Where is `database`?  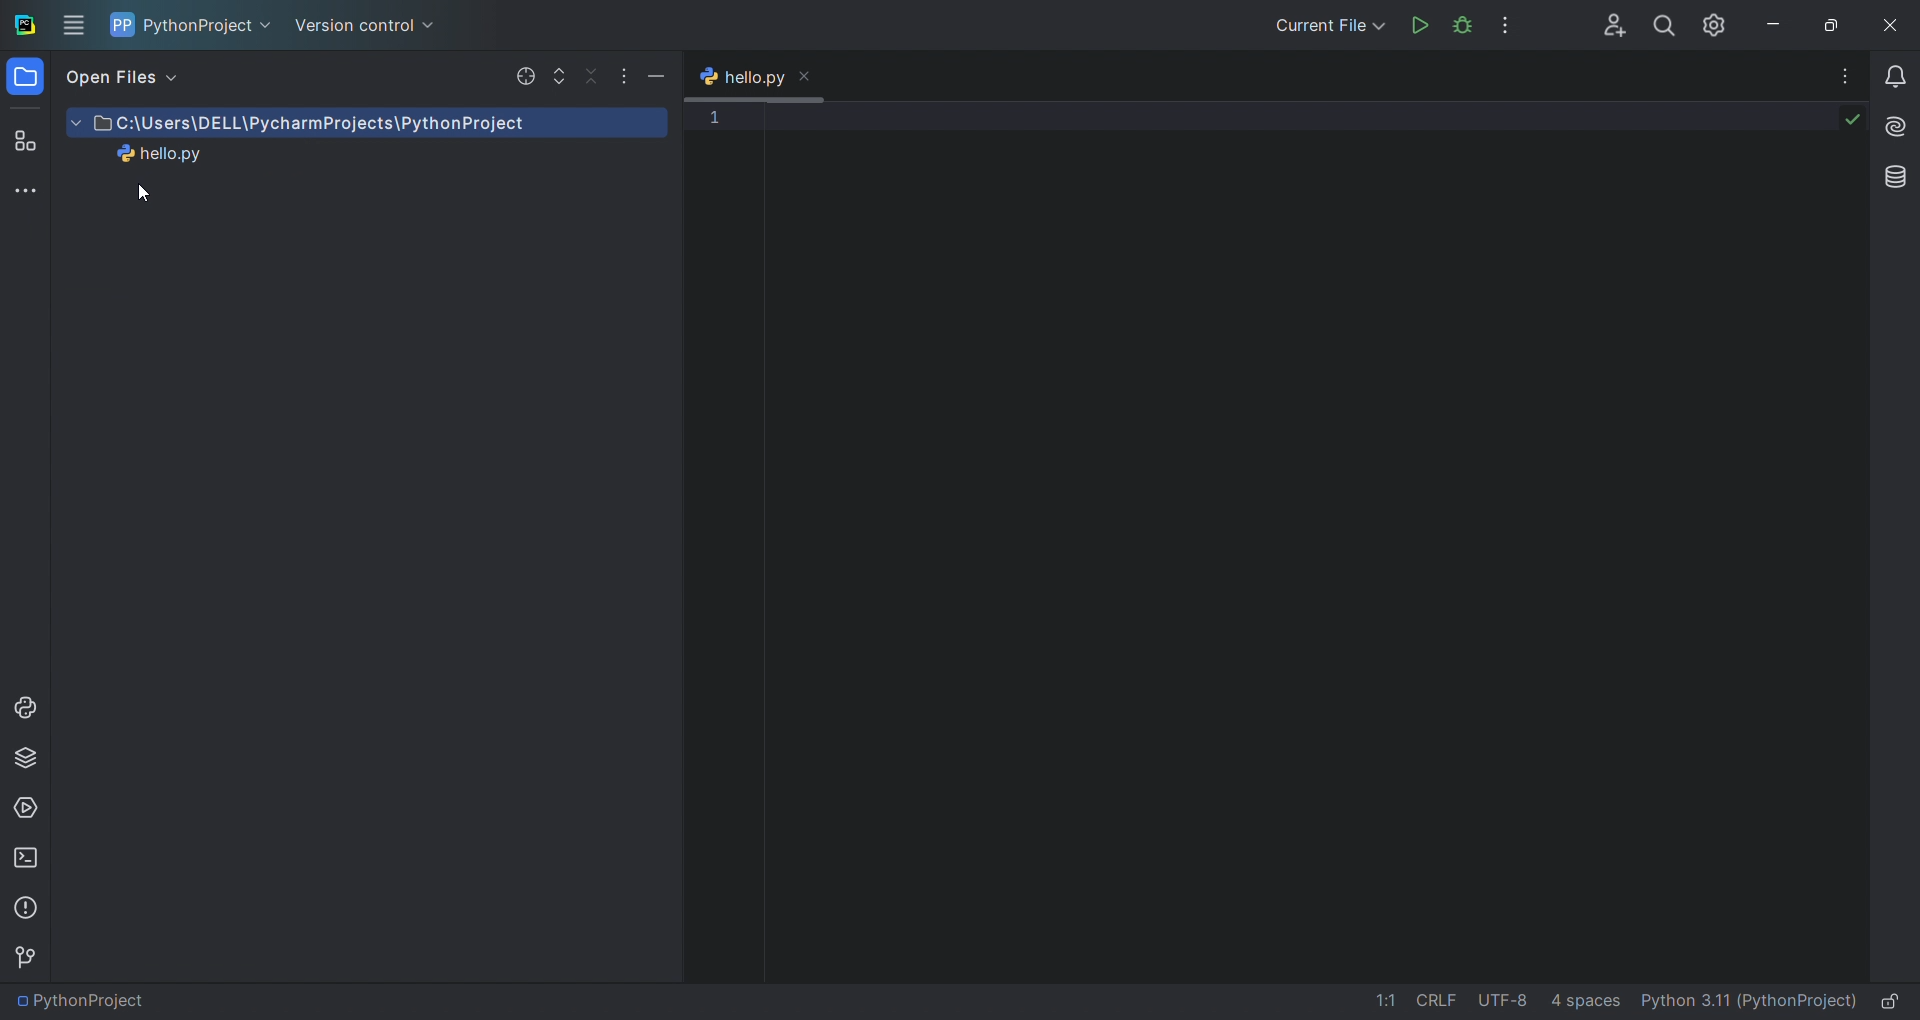
database is located at coordinates (1892, 176).